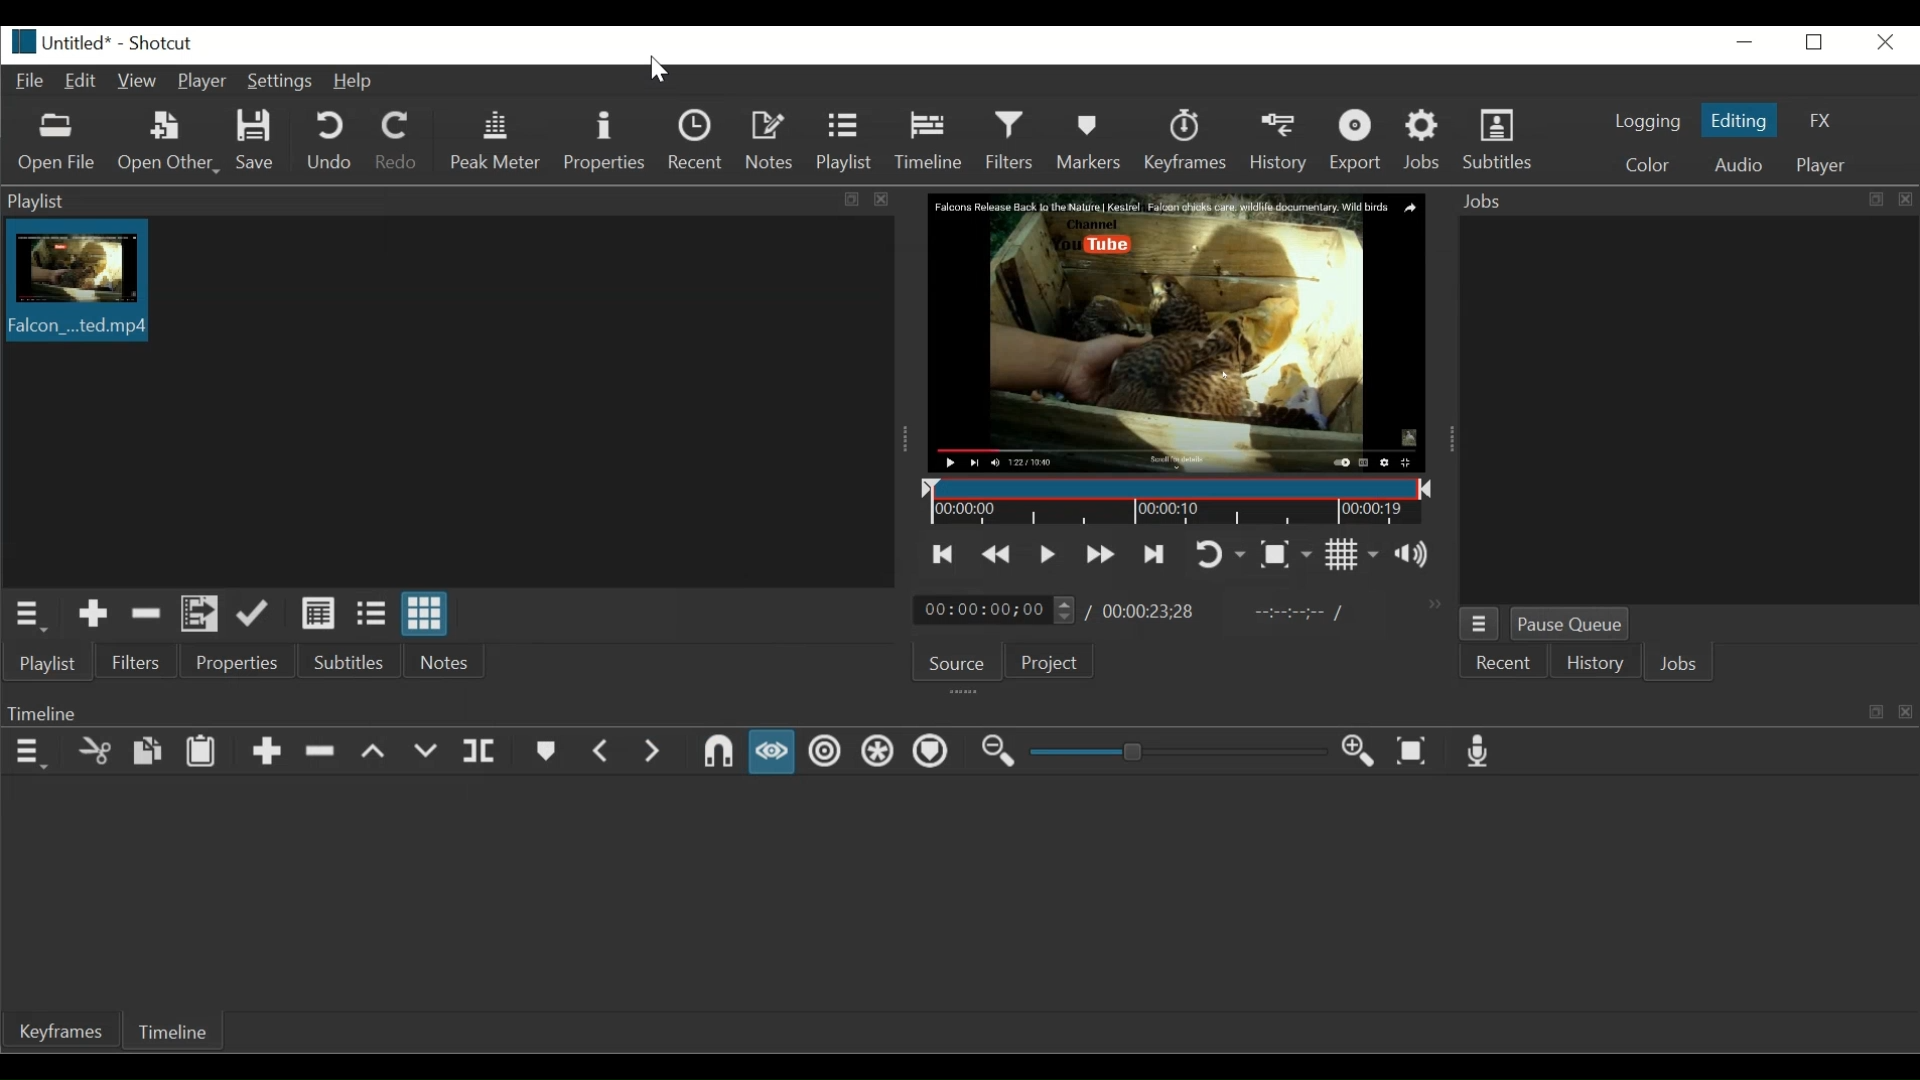 The width and height of the screenshot is (1920, 1080). What do you see at coordinates (205, 81) in the screenshot?
I see `Player` at bounding box center [205, 81].